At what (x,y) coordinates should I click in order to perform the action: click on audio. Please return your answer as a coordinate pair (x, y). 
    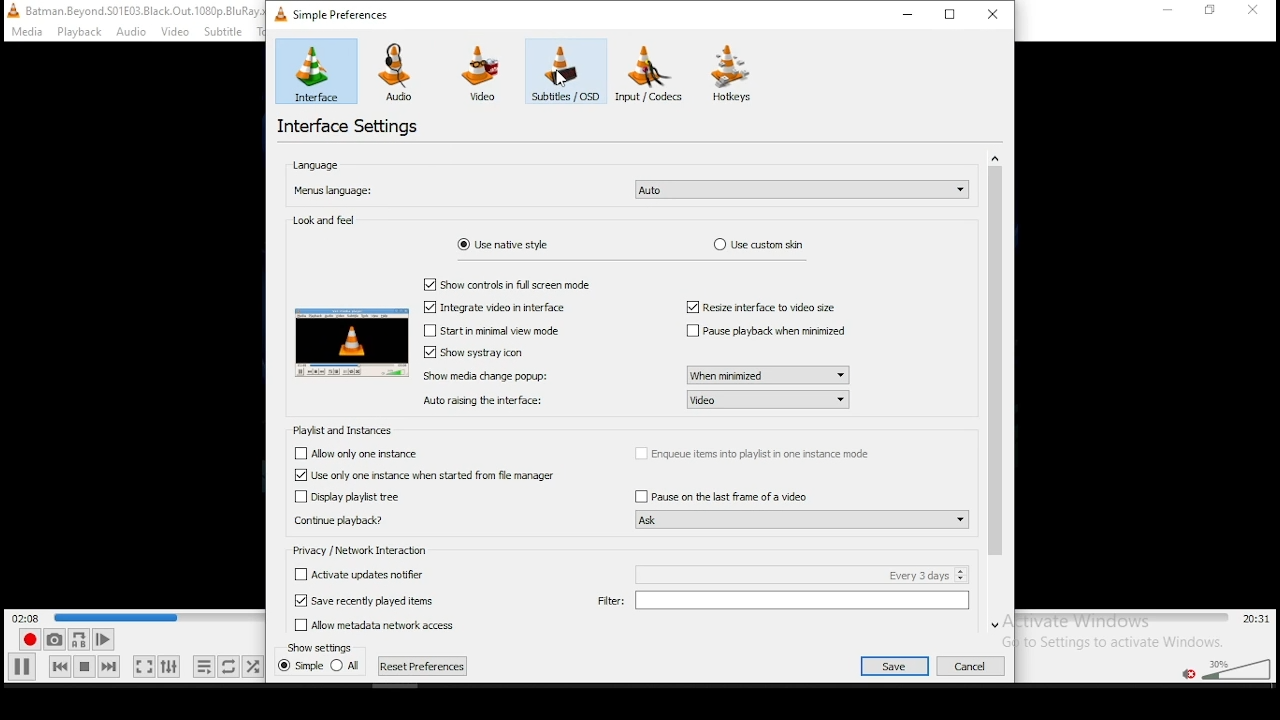
    Looking at the image, I should click on (400, 72).